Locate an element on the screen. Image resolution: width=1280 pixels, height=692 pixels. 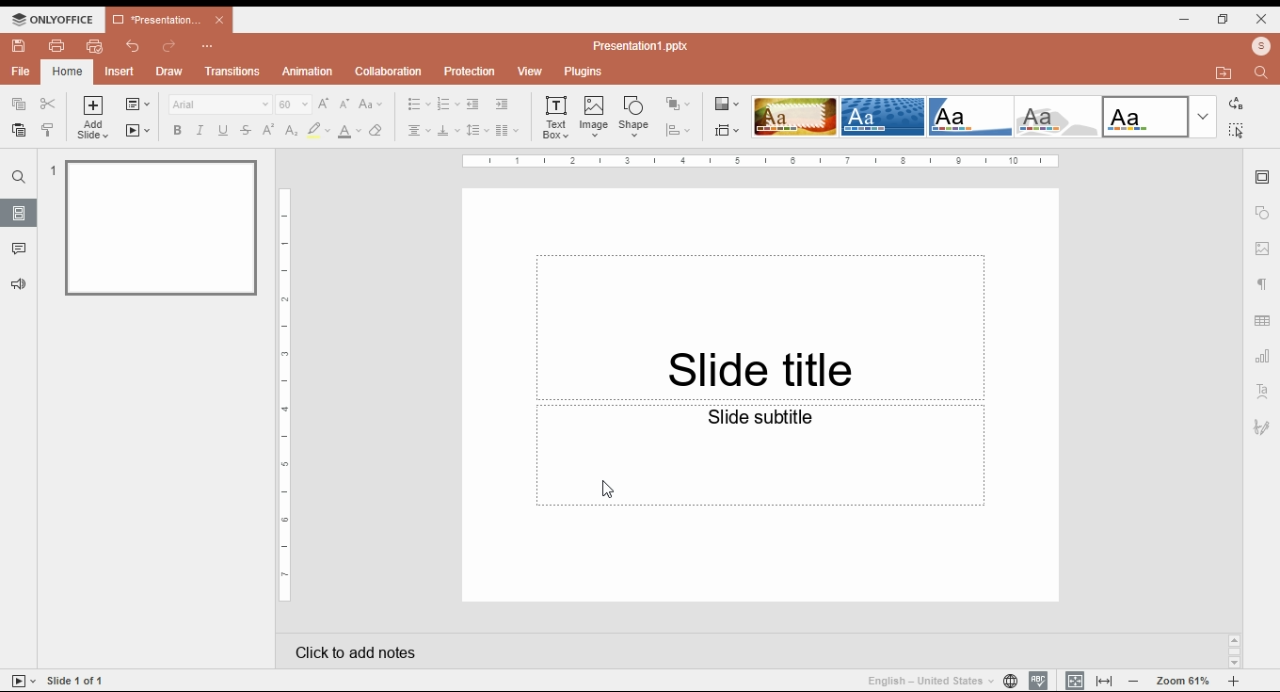
table settings is located at coordinates (1264, 323).